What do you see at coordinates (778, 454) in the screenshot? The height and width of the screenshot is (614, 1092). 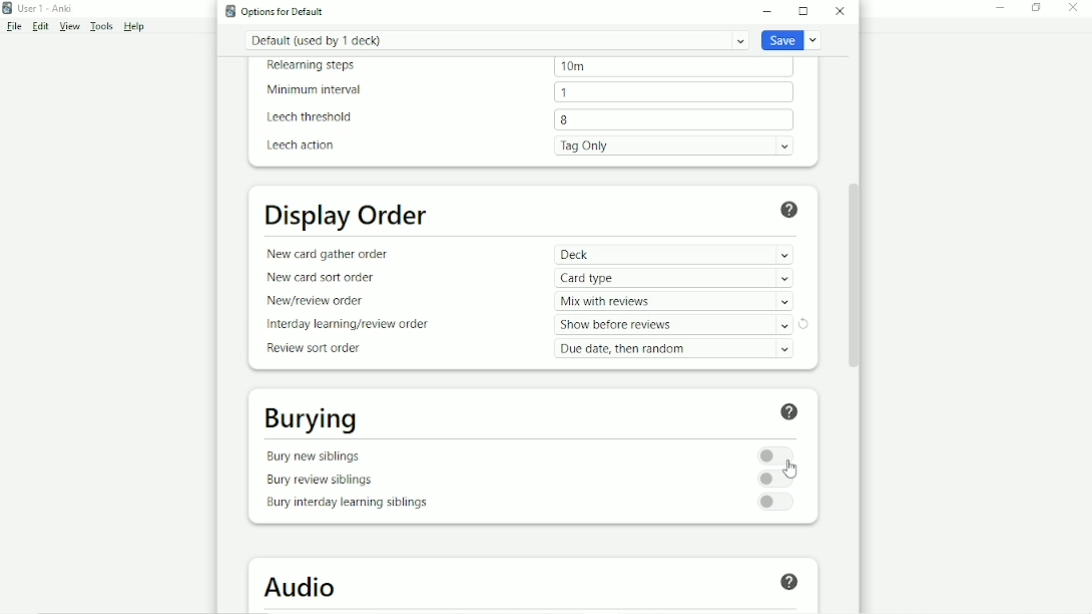 I see `Toggle on/off` at bounding box center [778, 454].